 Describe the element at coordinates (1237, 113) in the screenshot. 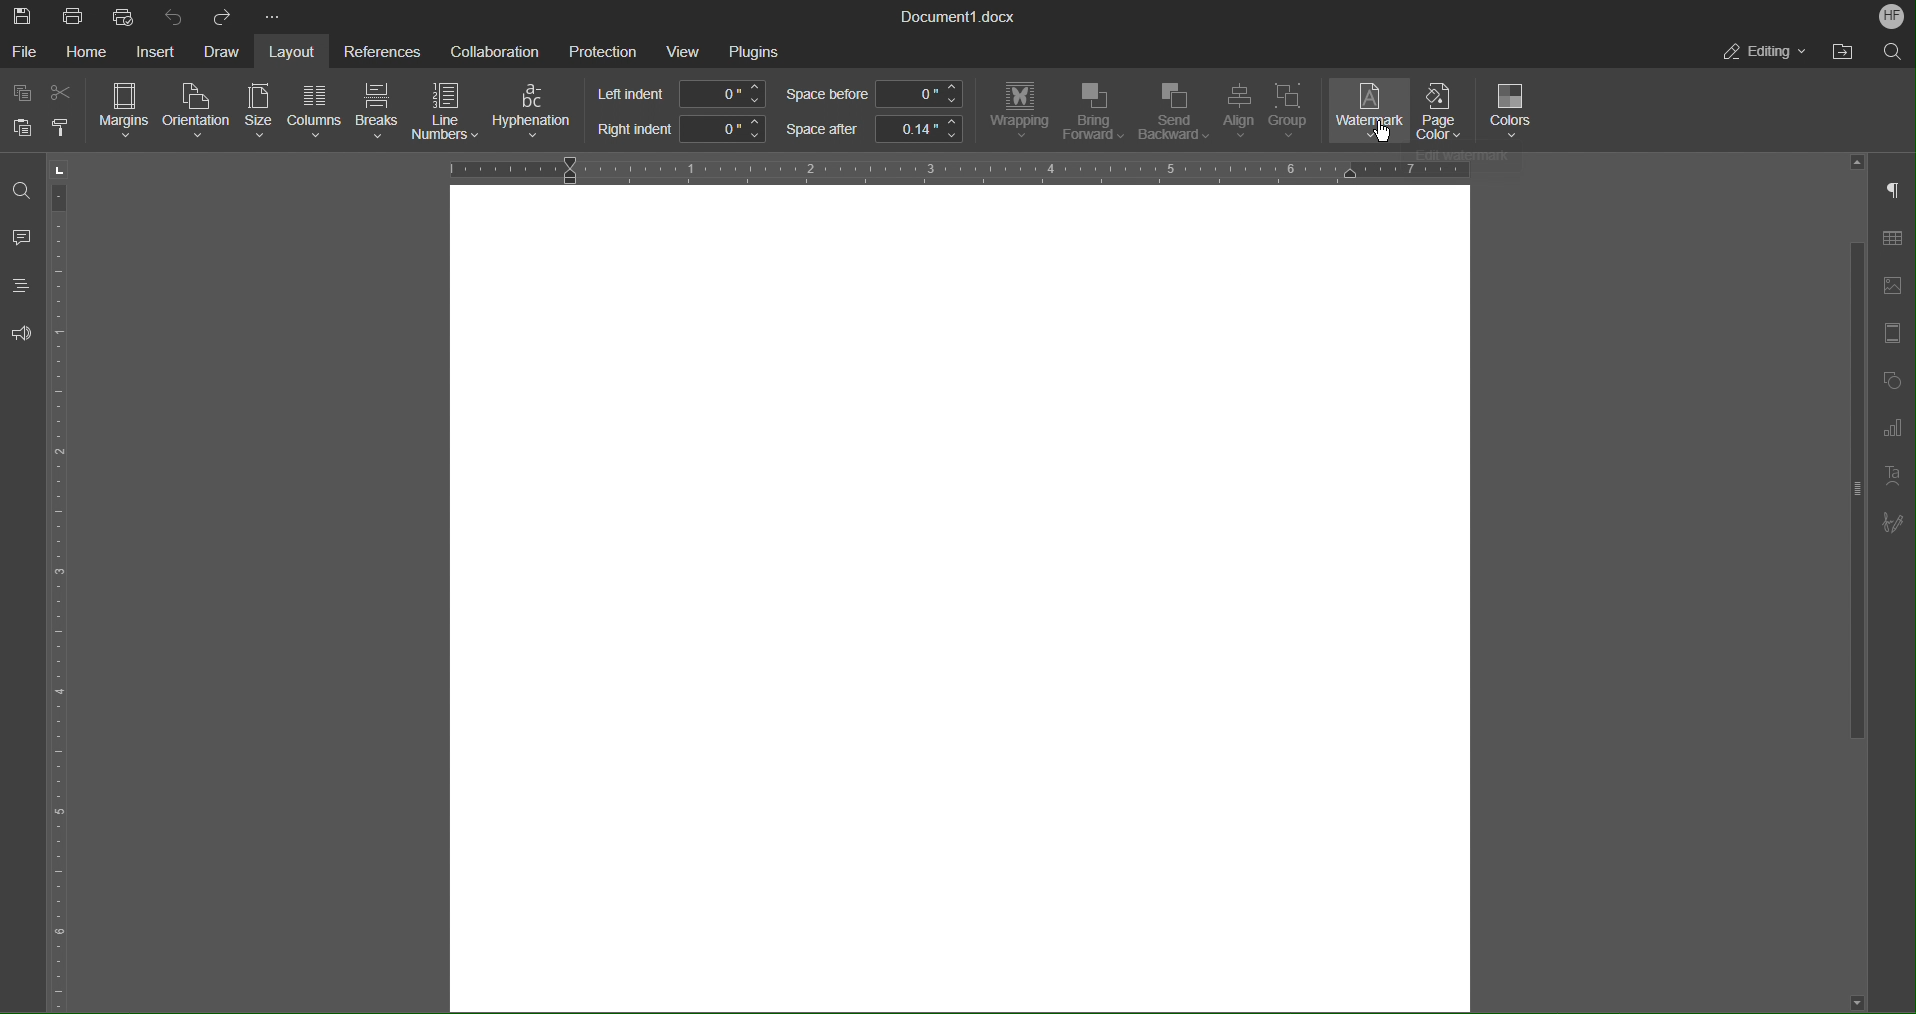

I see `Align` at that location.